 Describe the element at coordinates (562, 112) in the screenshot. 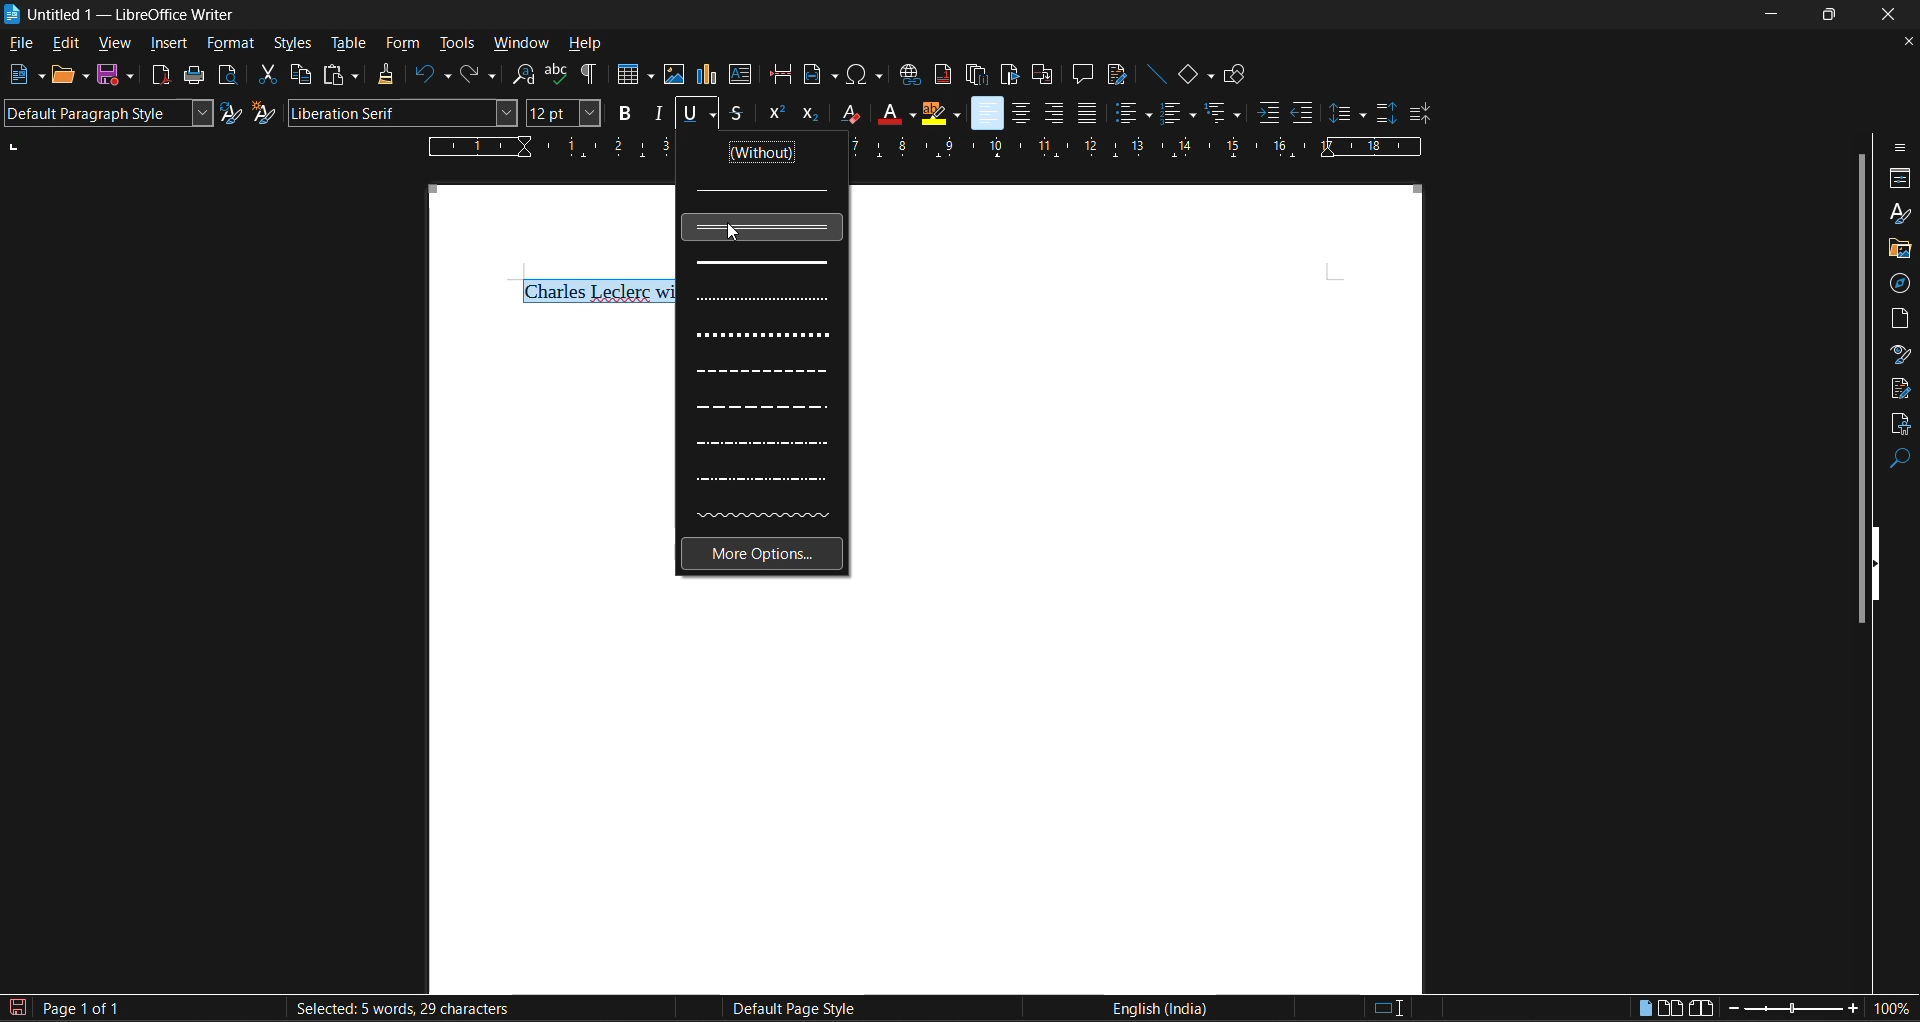

I see `font size` at that location.